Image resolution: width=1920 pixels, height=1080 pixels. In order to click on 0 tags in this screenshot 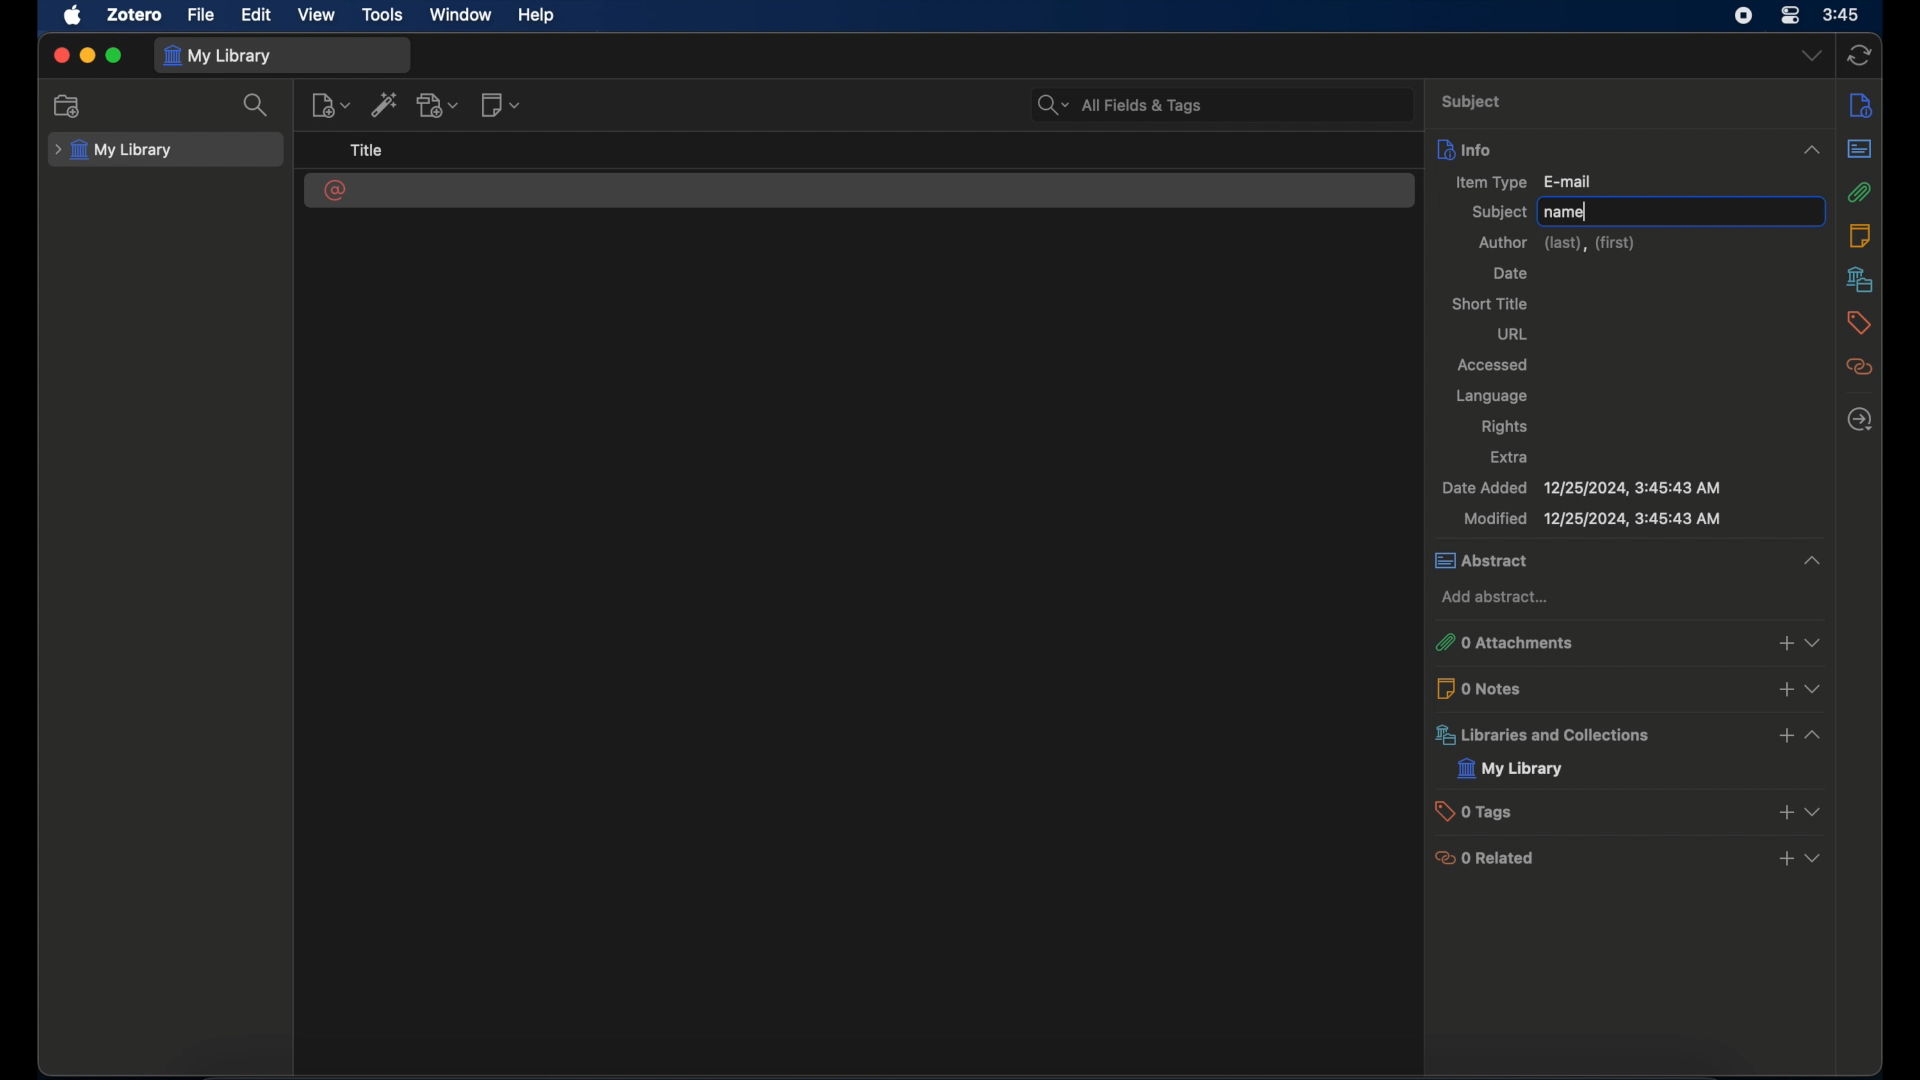, I will do `click(1633, 810)`.